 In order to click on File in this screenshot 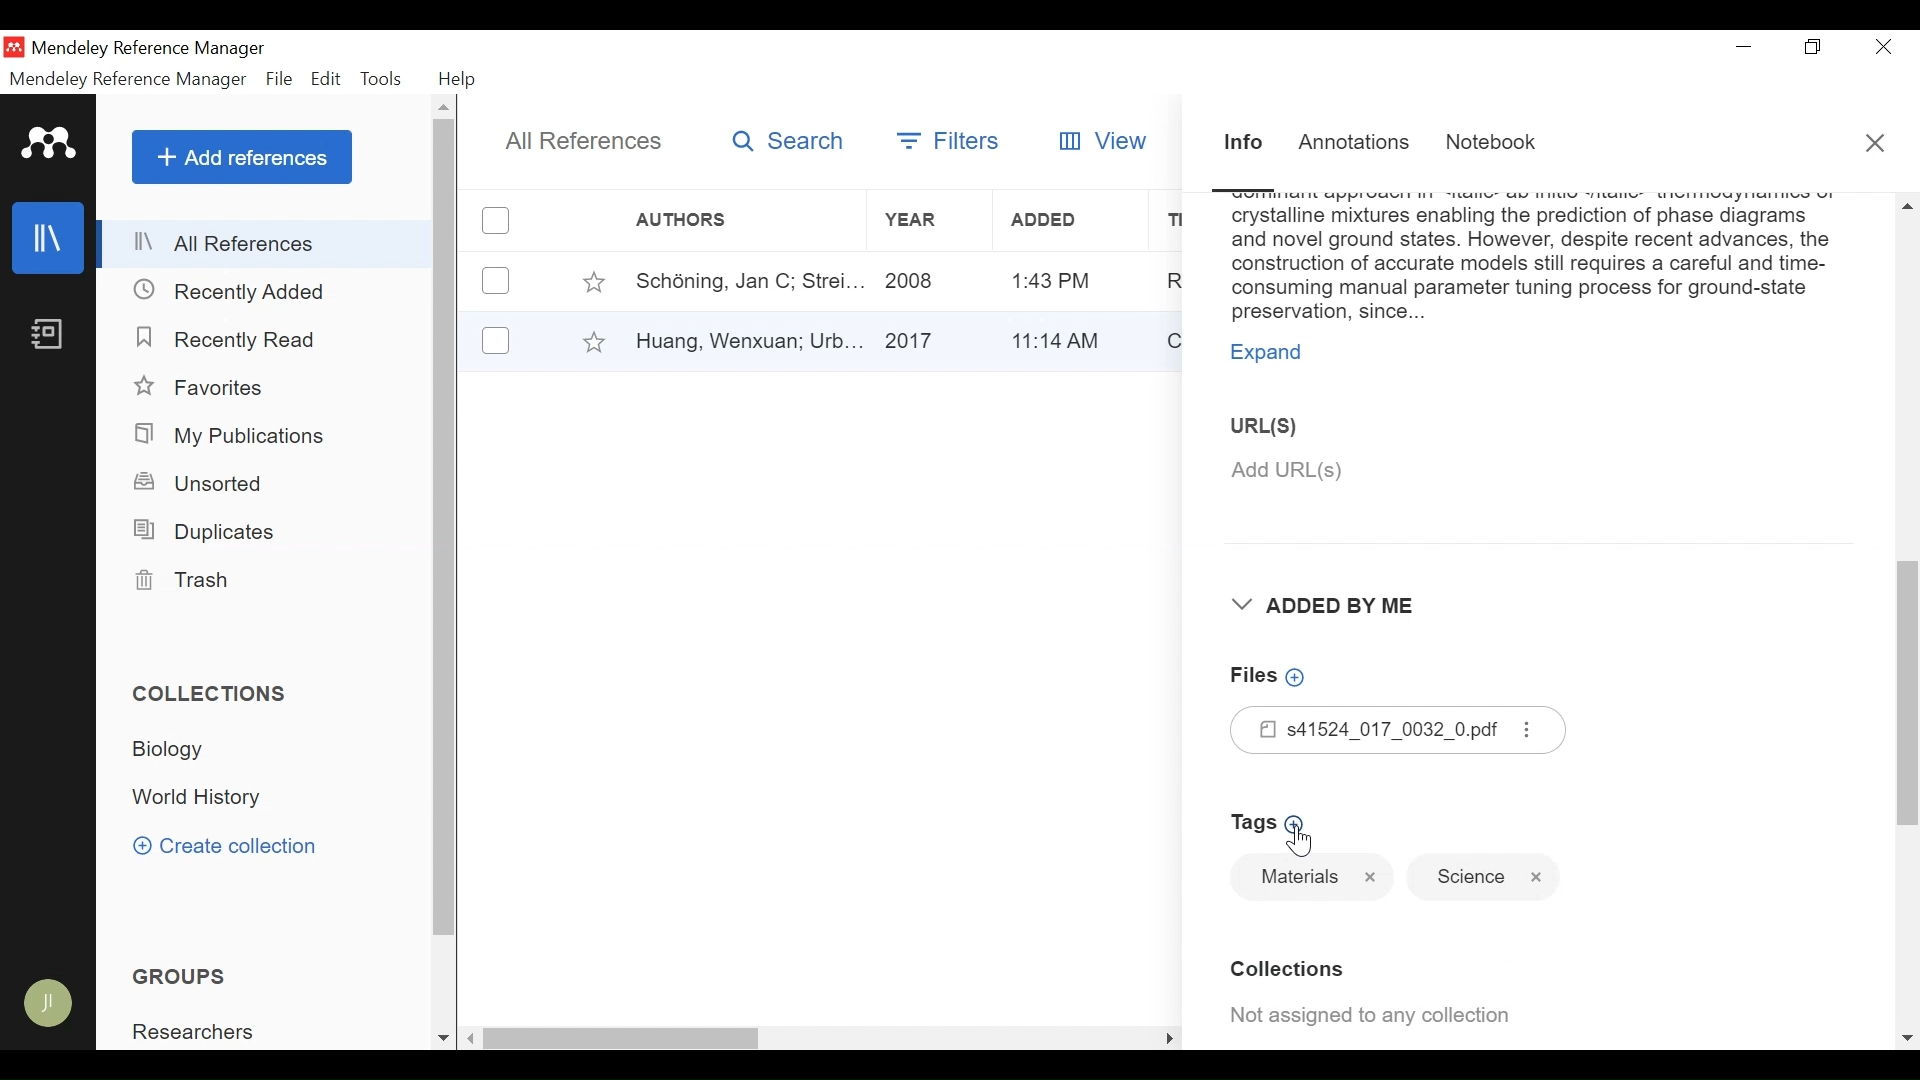, I will do `click(279, 80)`.